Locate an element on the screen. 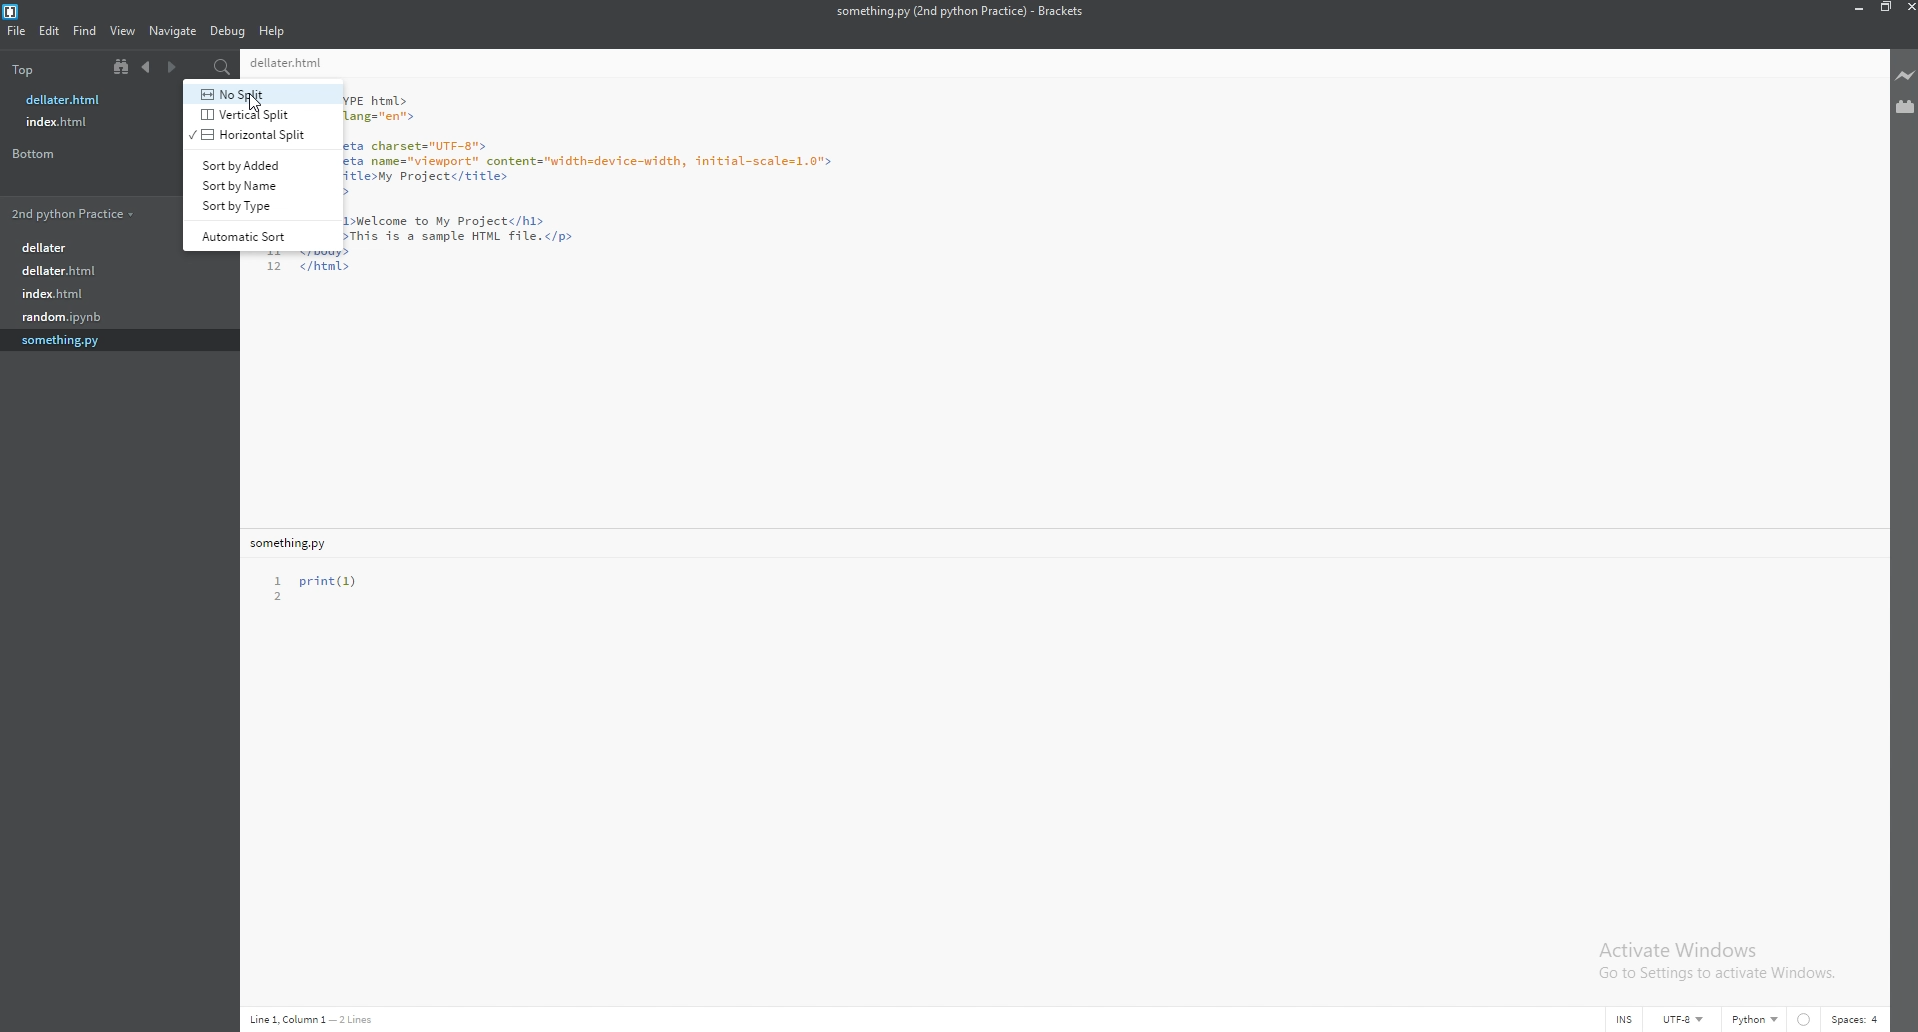 The width and height of the screenshot is (1918, 1032). resize is located at coordinates (1881, 7).